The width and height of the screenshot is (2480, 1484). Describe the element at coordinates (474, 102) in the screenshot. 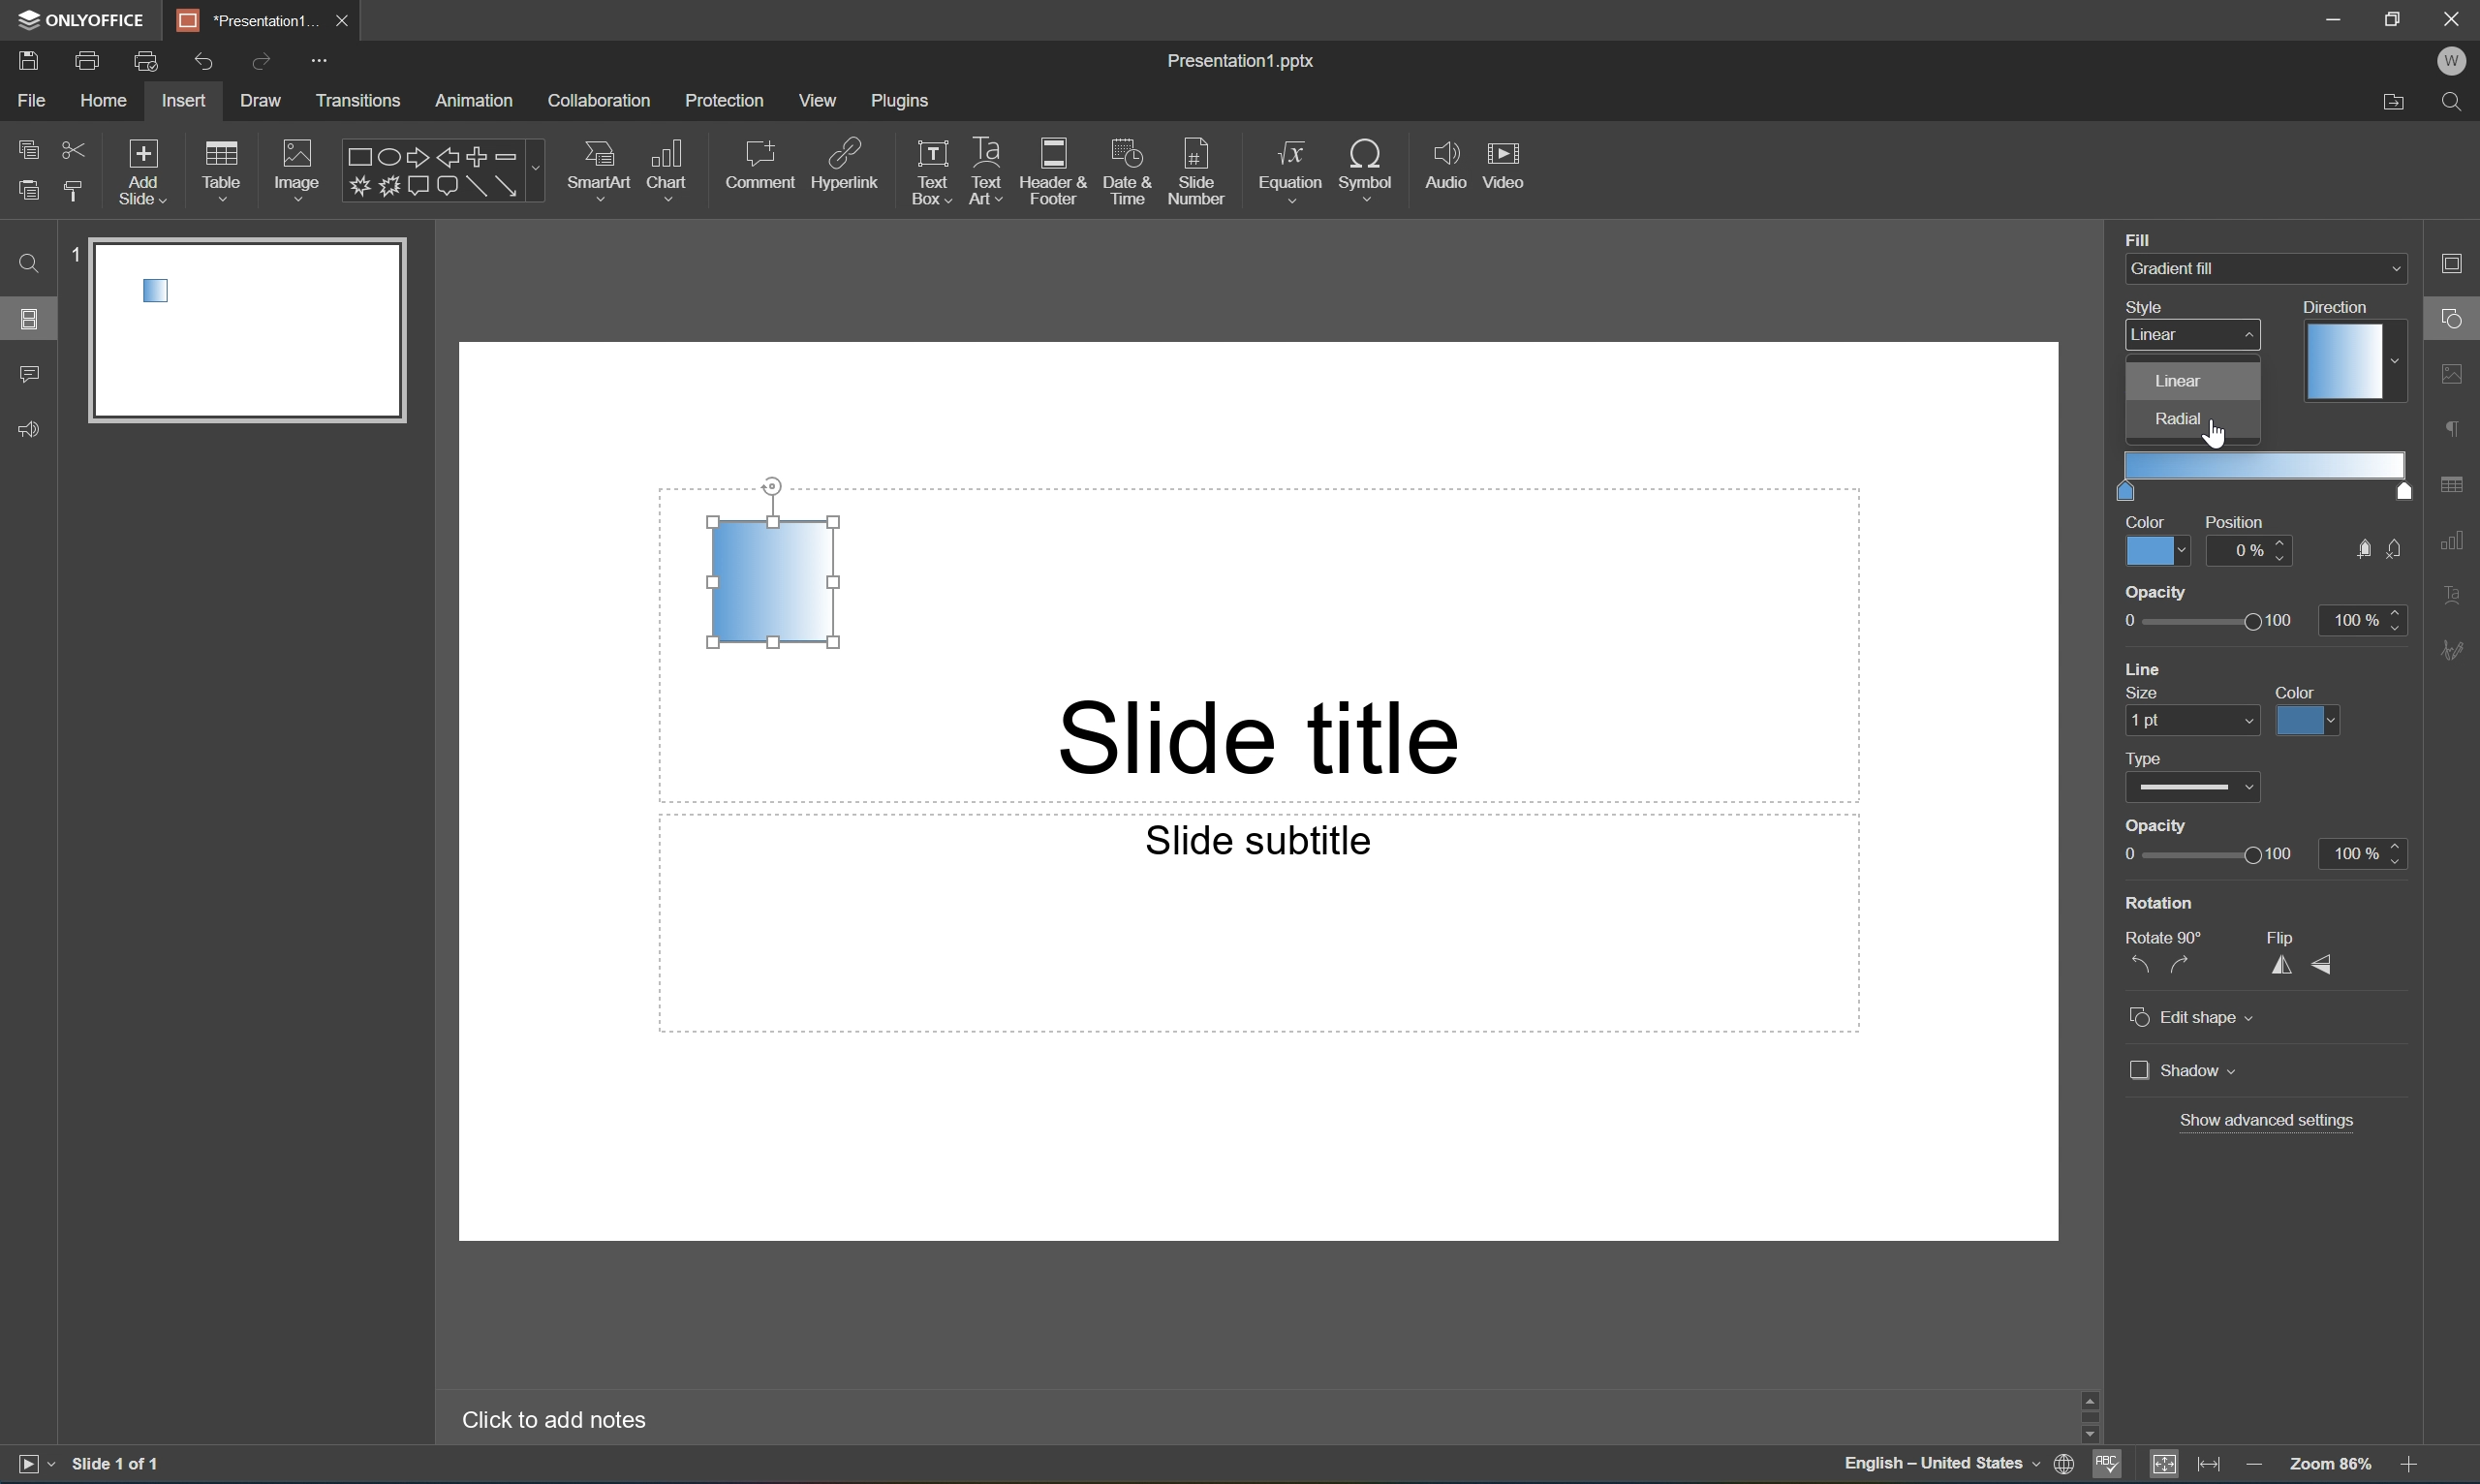

I see `Animation` at that location.